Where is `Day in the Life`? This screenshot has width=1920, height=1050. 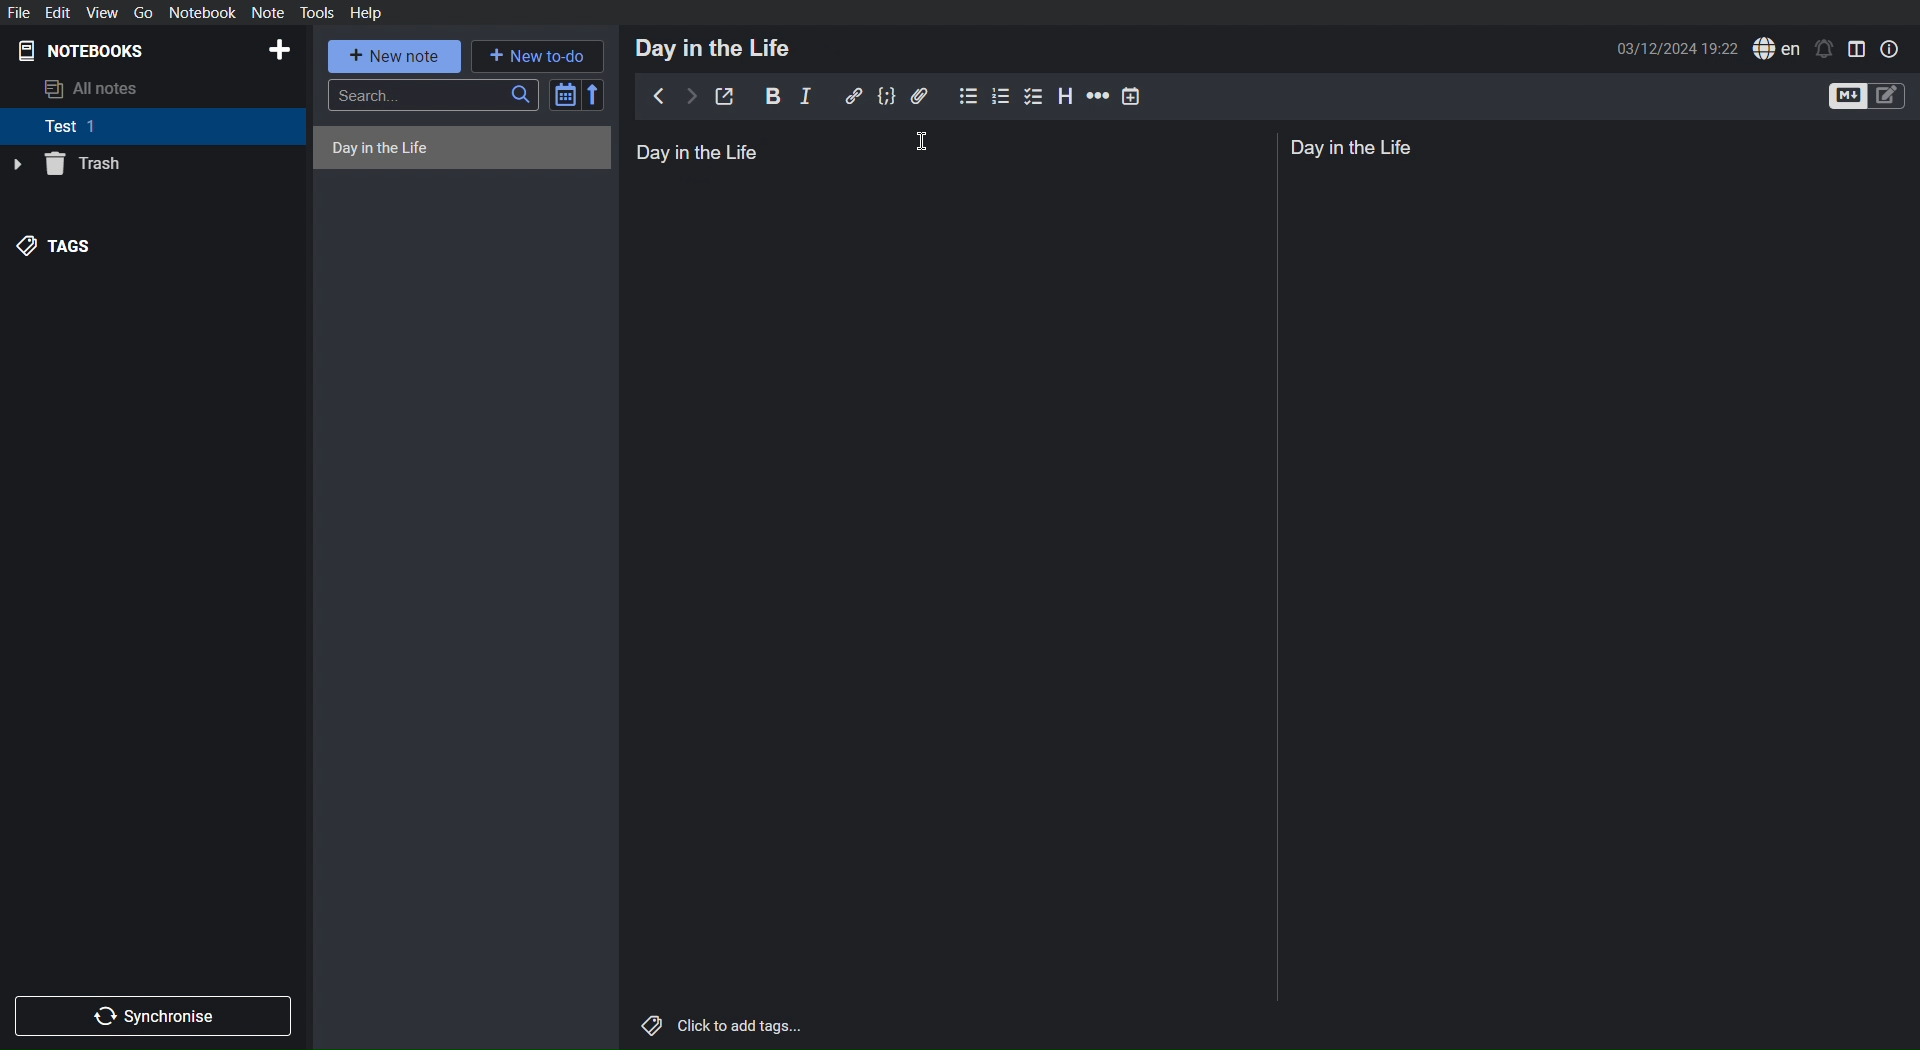
Day in the Life is located at coordinates (717, 47).